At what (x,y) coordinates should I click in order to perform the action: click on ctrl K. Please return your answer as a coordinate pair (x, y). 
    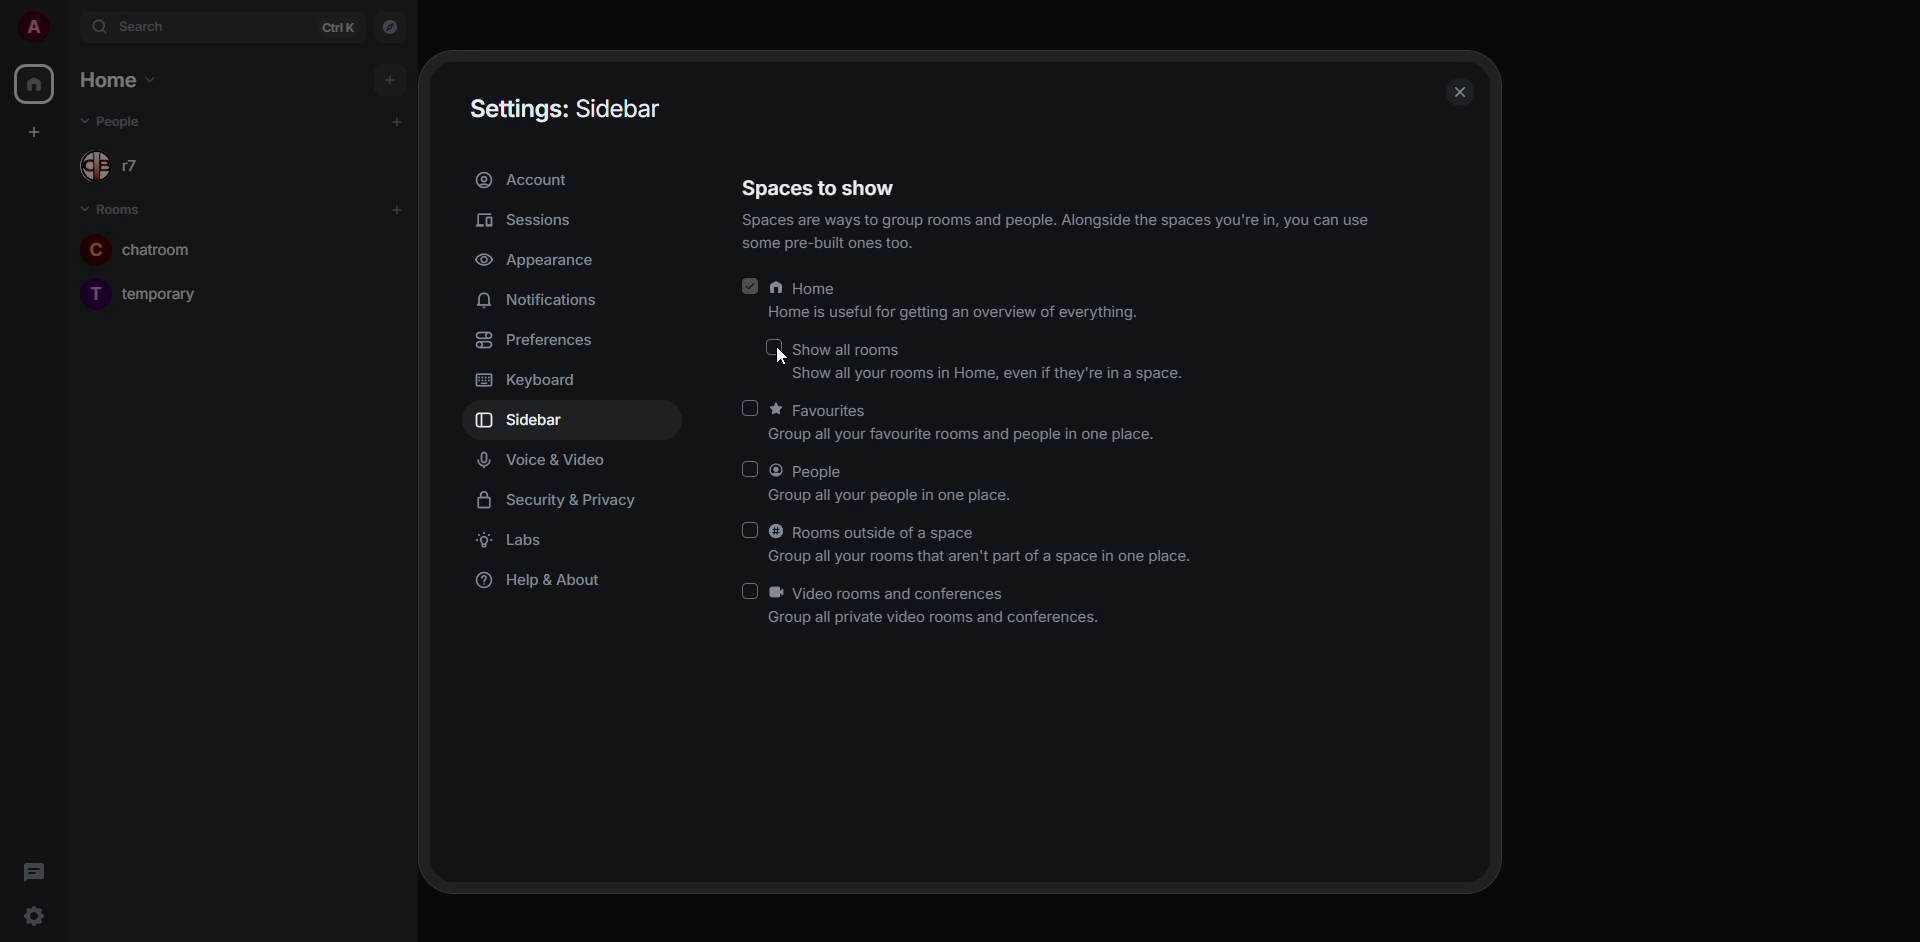
    Looking at the image, I should click on (339, 28).